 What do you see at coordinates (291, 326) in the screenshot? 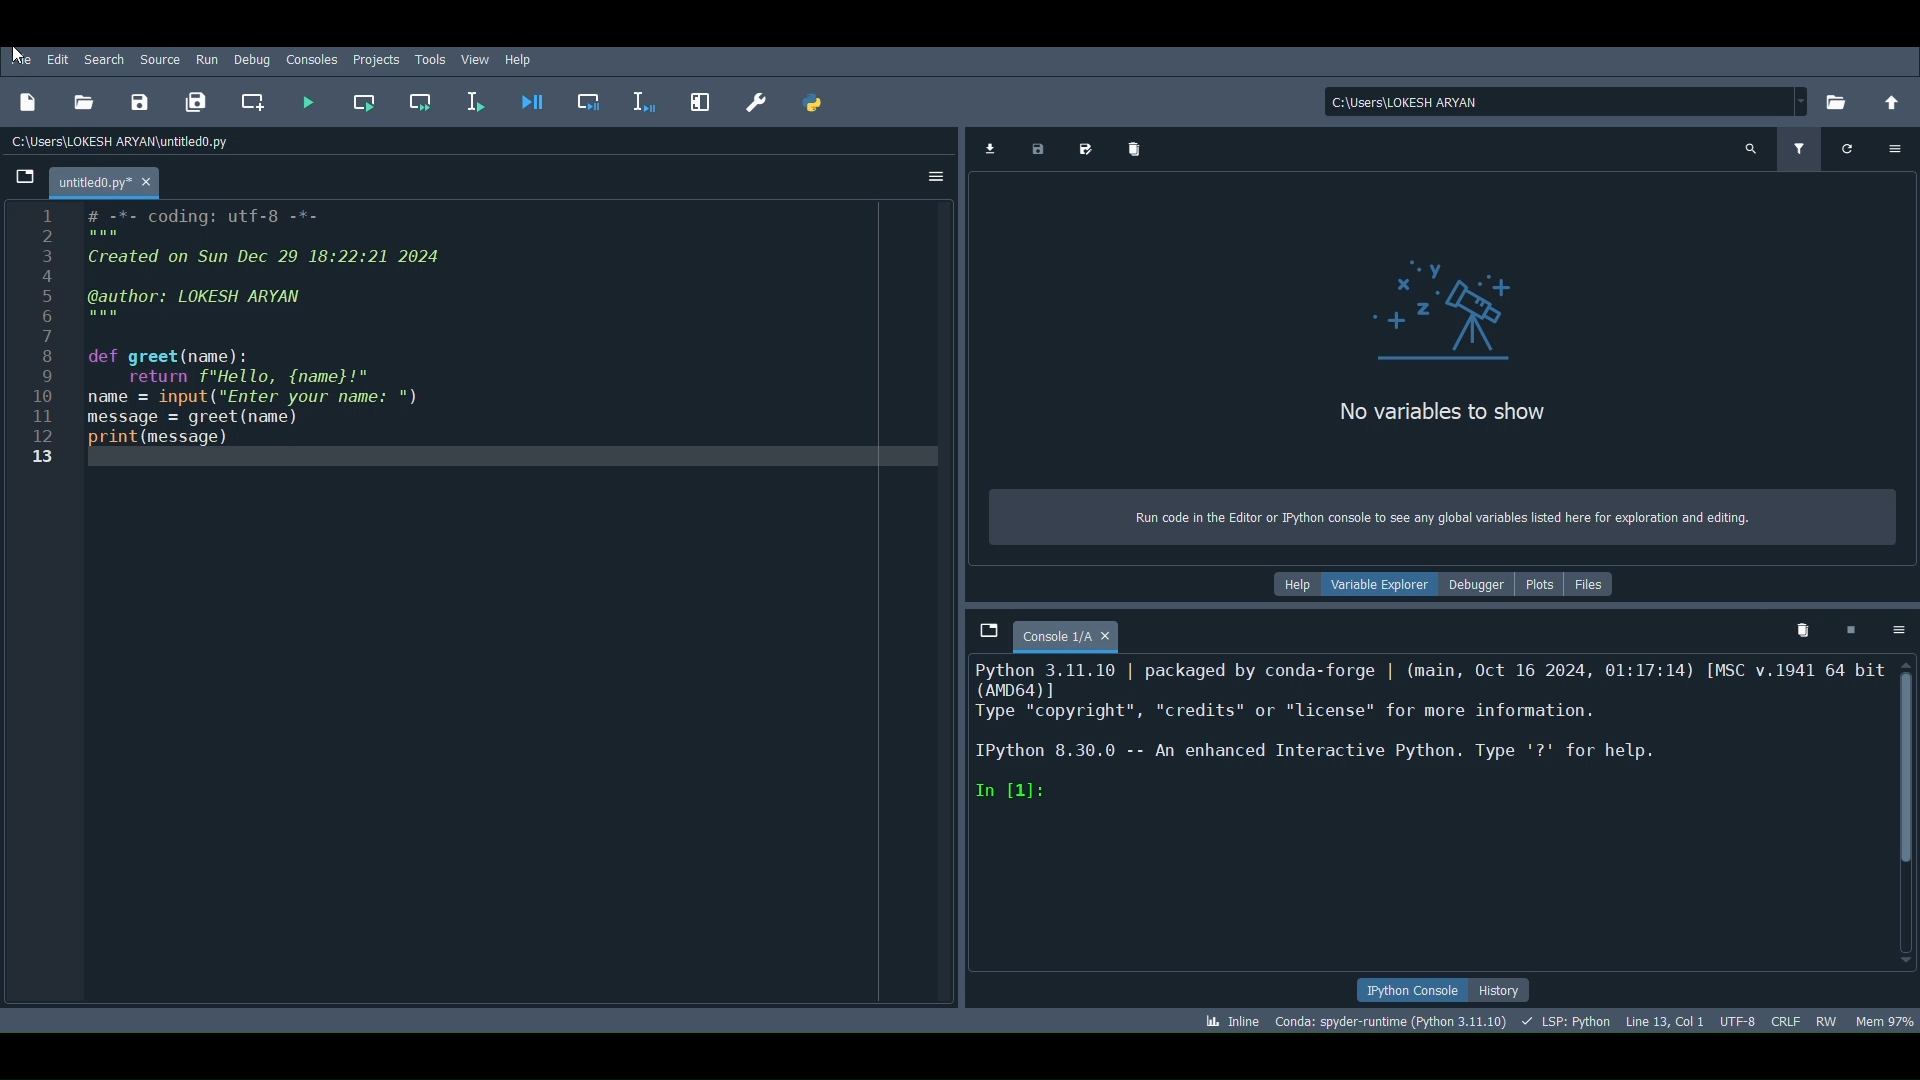
I see `aE CELL i
Created on Sun Dec 29 18:22:21 2024
@author: LOKESH ARYAN
def greet(name):

return f"Hello, {name}!"
name = input ("Enter your name: ")
message = greet (name)
print (message)` at bounding box center [291, 326].